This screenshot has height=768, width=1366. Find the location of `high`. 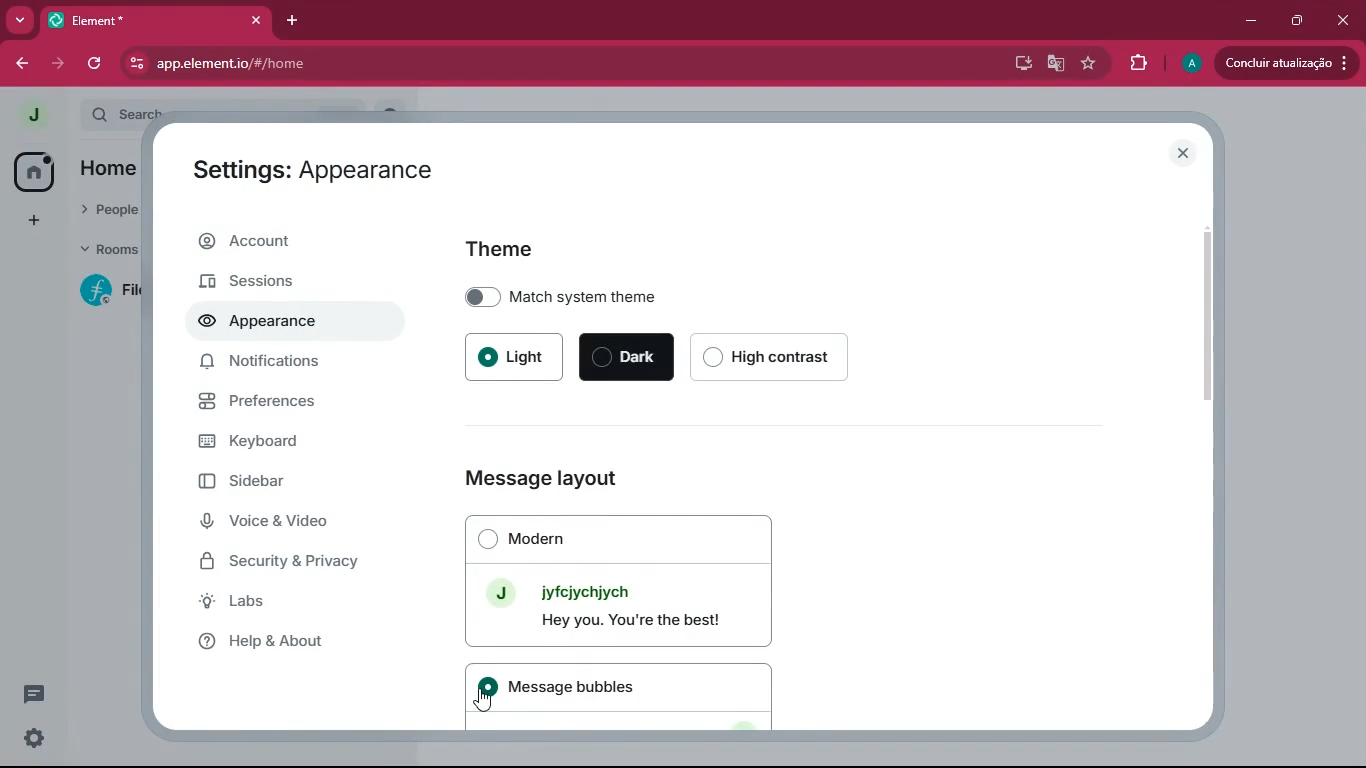

high is located at coordinates (777, 355).